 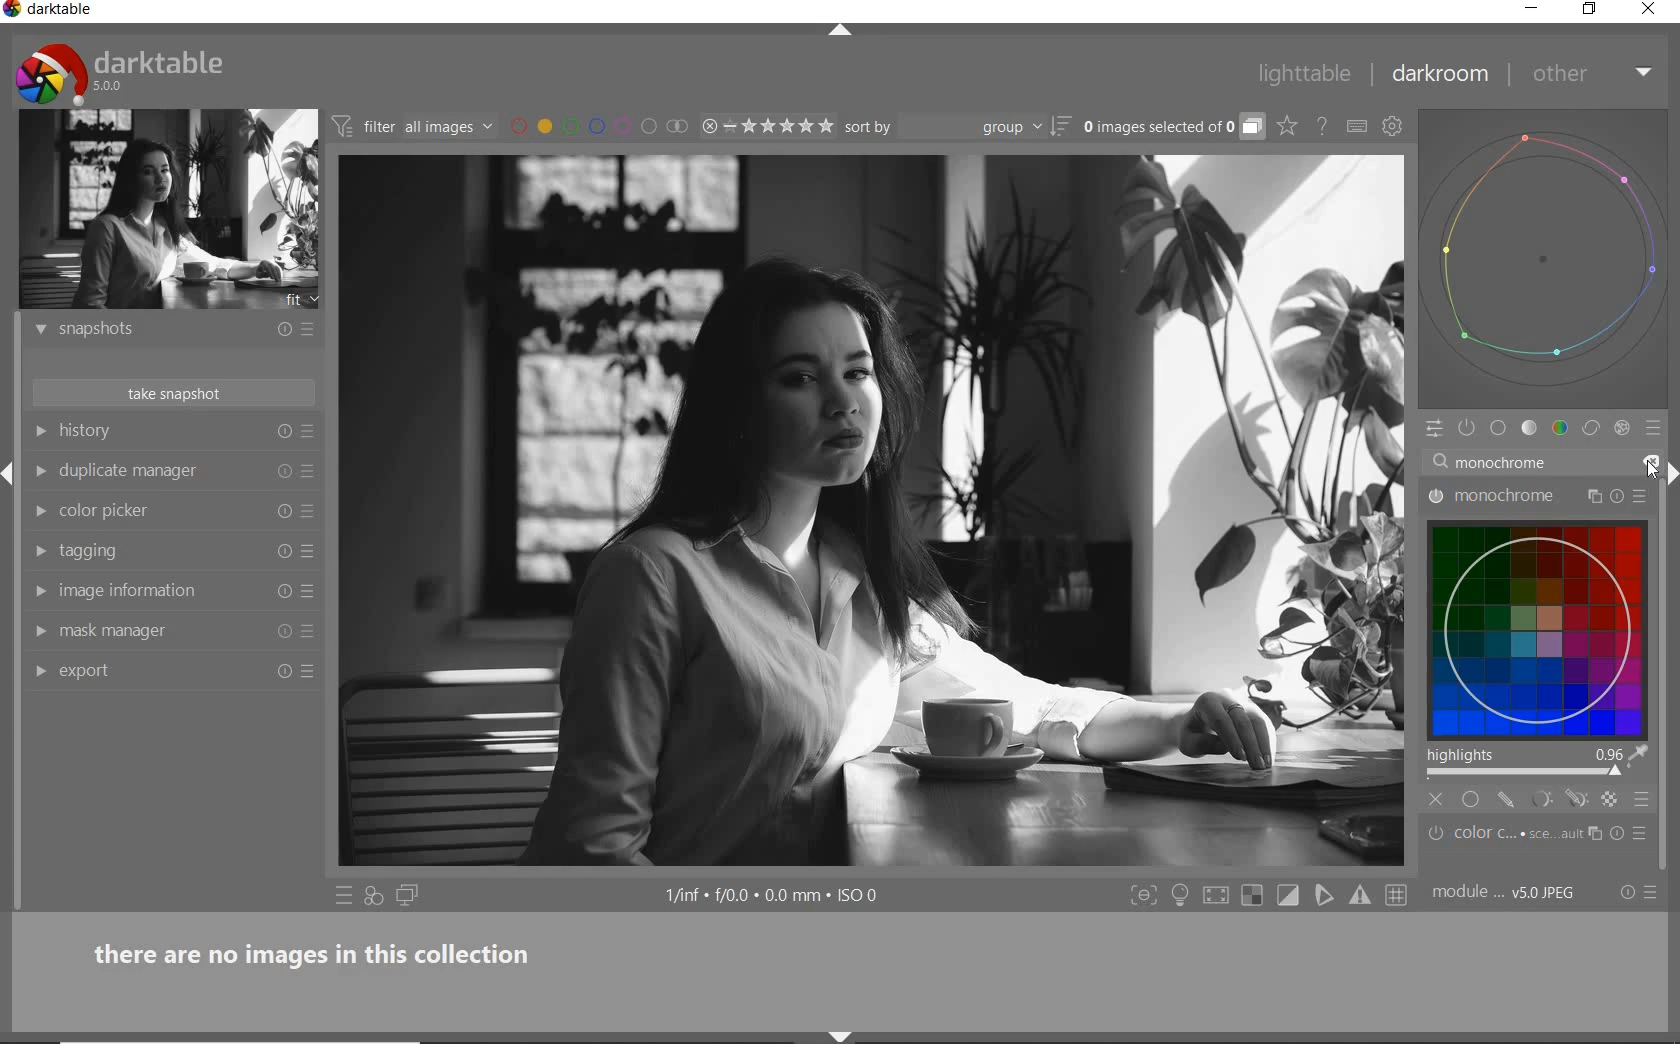 What do you see at coordinates (37, 590) in the screenshot?
I see `show module` at bounding box center [37, 590].